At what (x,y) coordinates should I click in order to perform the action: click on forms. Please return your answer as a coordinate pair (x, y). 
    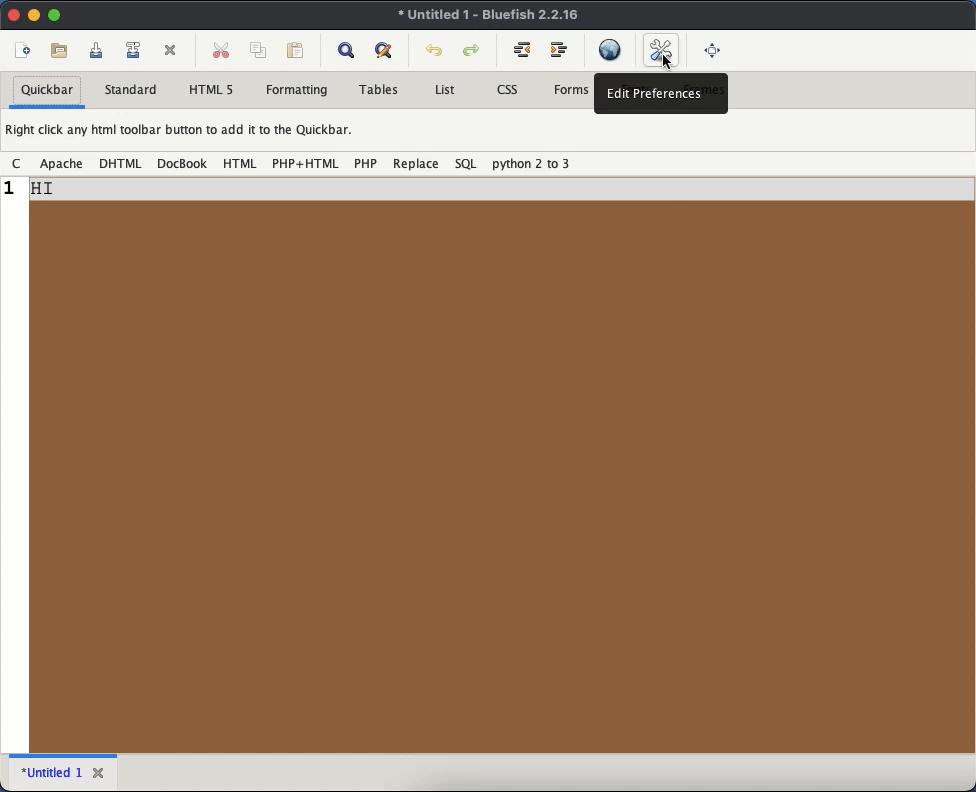
    Looking at the image, I should click on (571, 89).